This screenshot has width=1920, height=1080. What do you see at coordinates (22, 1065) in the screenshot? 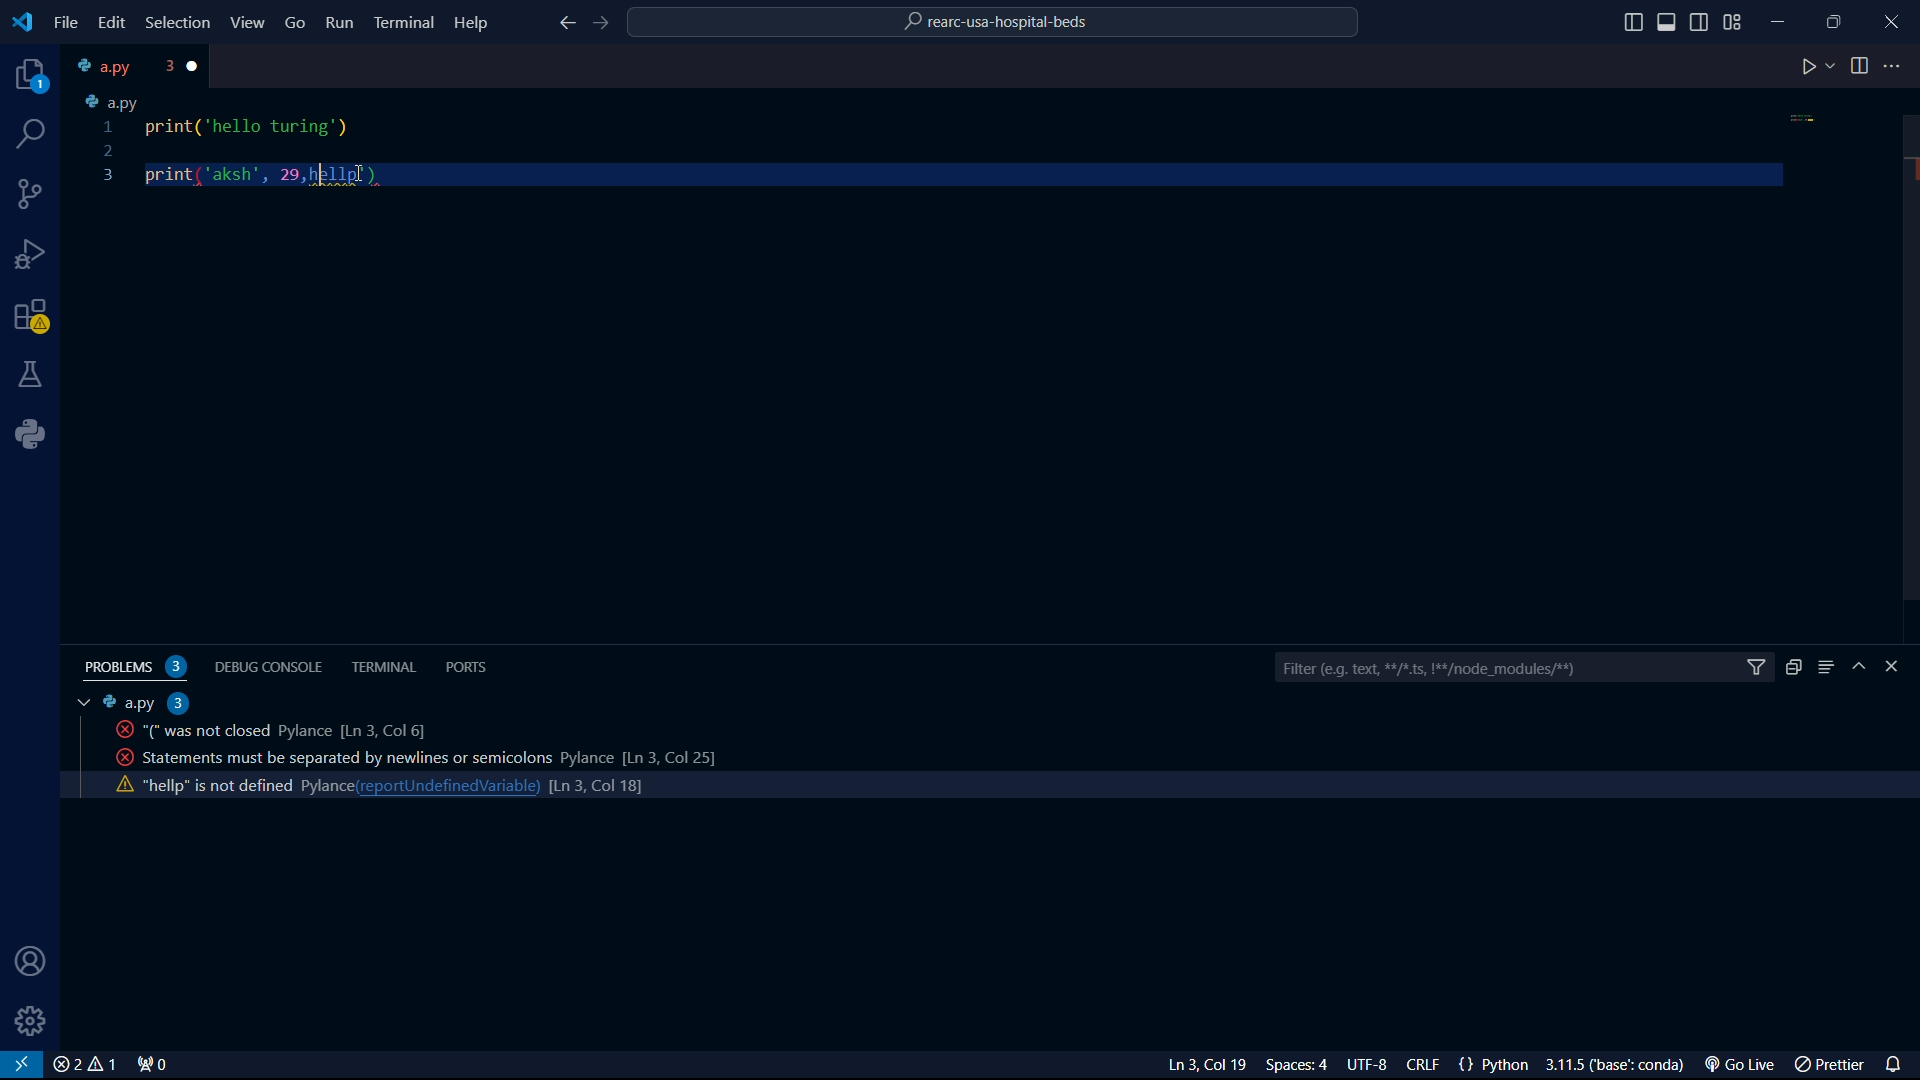
I see `VS` at bounding box center [22, 1065].